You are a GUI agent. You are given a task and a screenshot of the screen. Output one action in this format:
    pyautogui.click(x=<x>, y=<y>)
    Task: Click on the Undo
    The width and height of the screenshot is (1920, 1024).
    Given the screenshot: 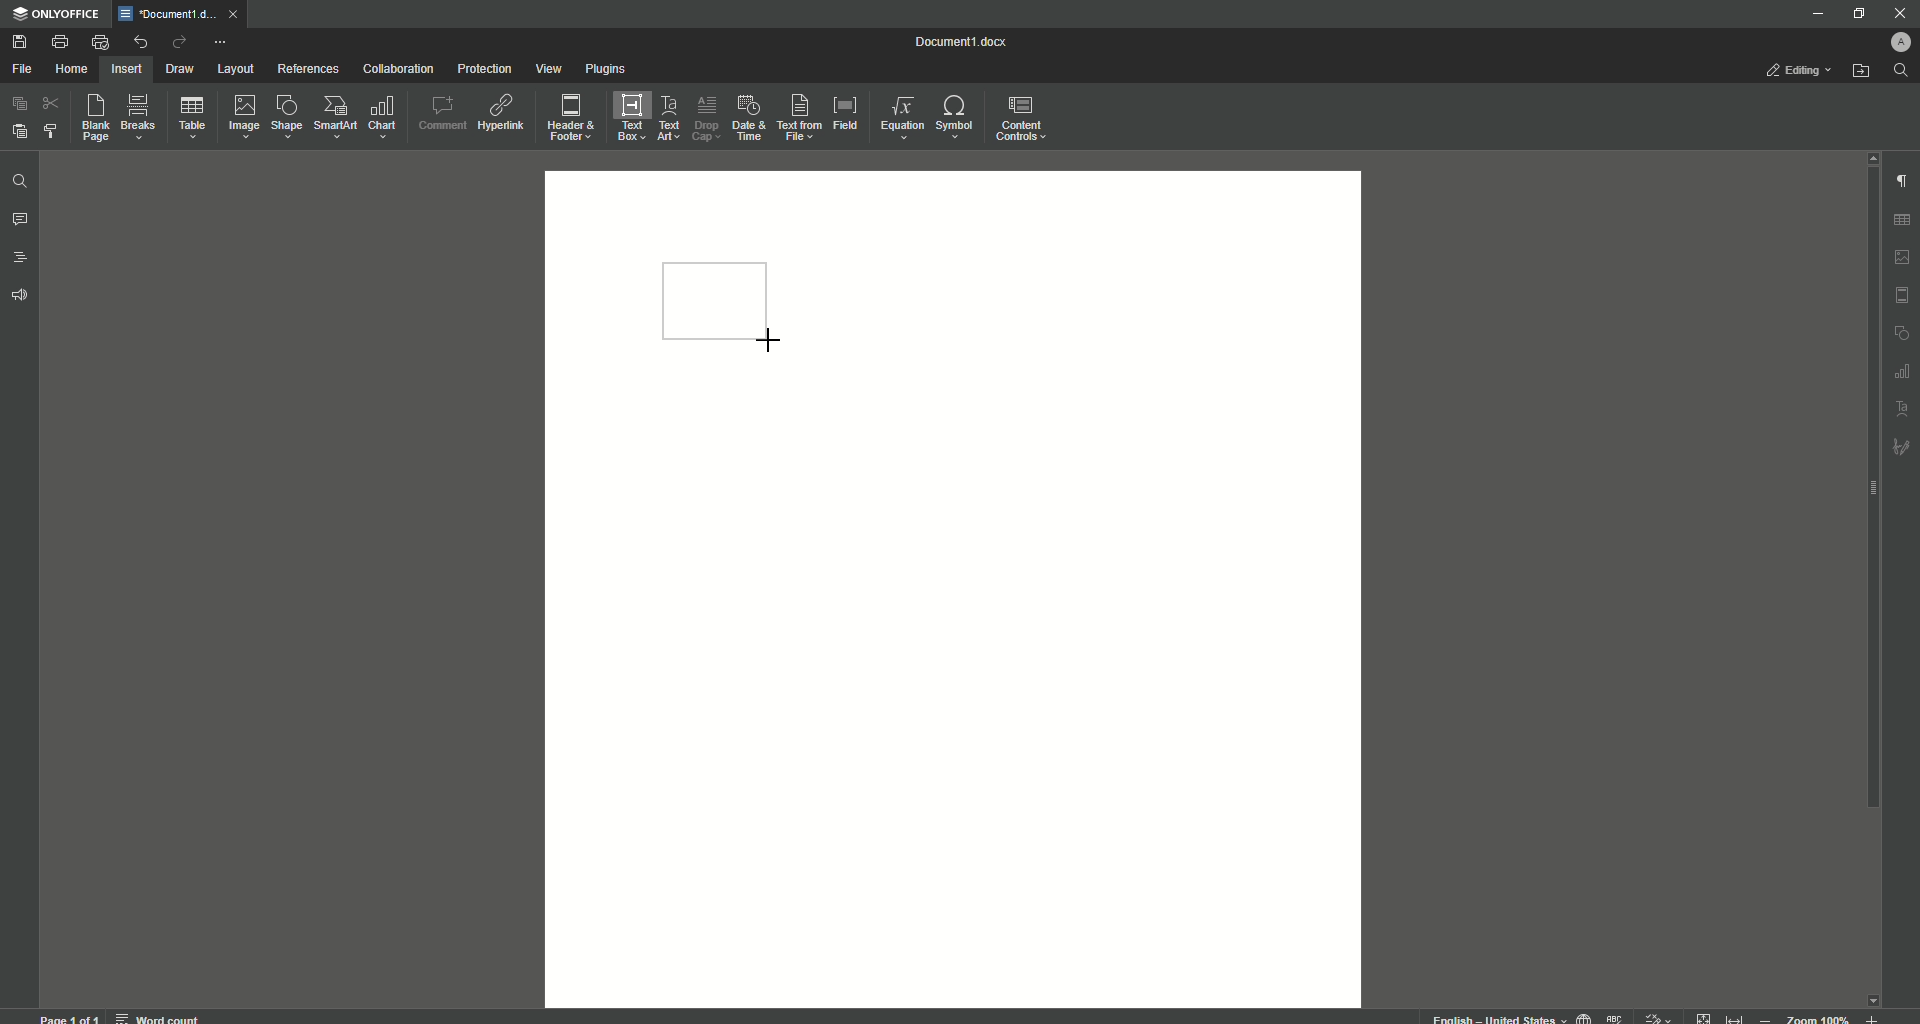 What is the action you would take?
    pyautogui.click(x=139, y=42)
    